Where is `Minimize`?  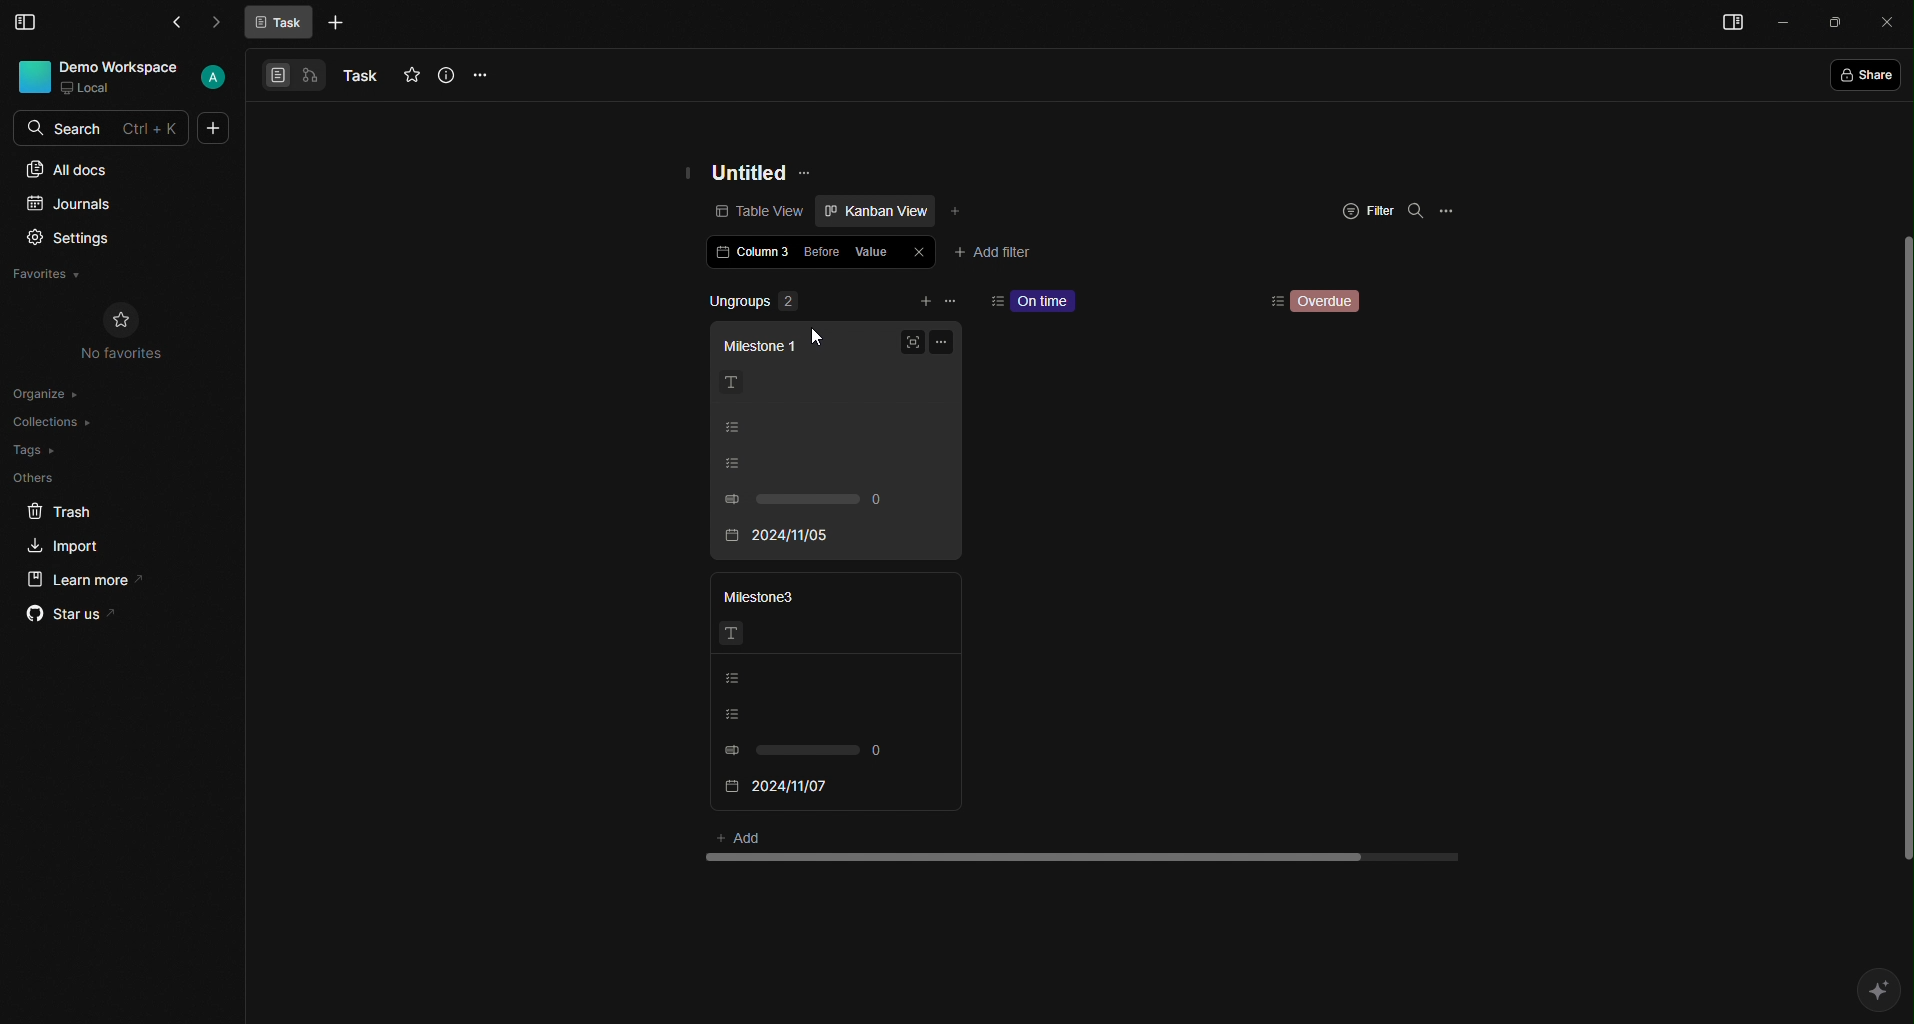
Minimize is located at coordinates (1786, 20).